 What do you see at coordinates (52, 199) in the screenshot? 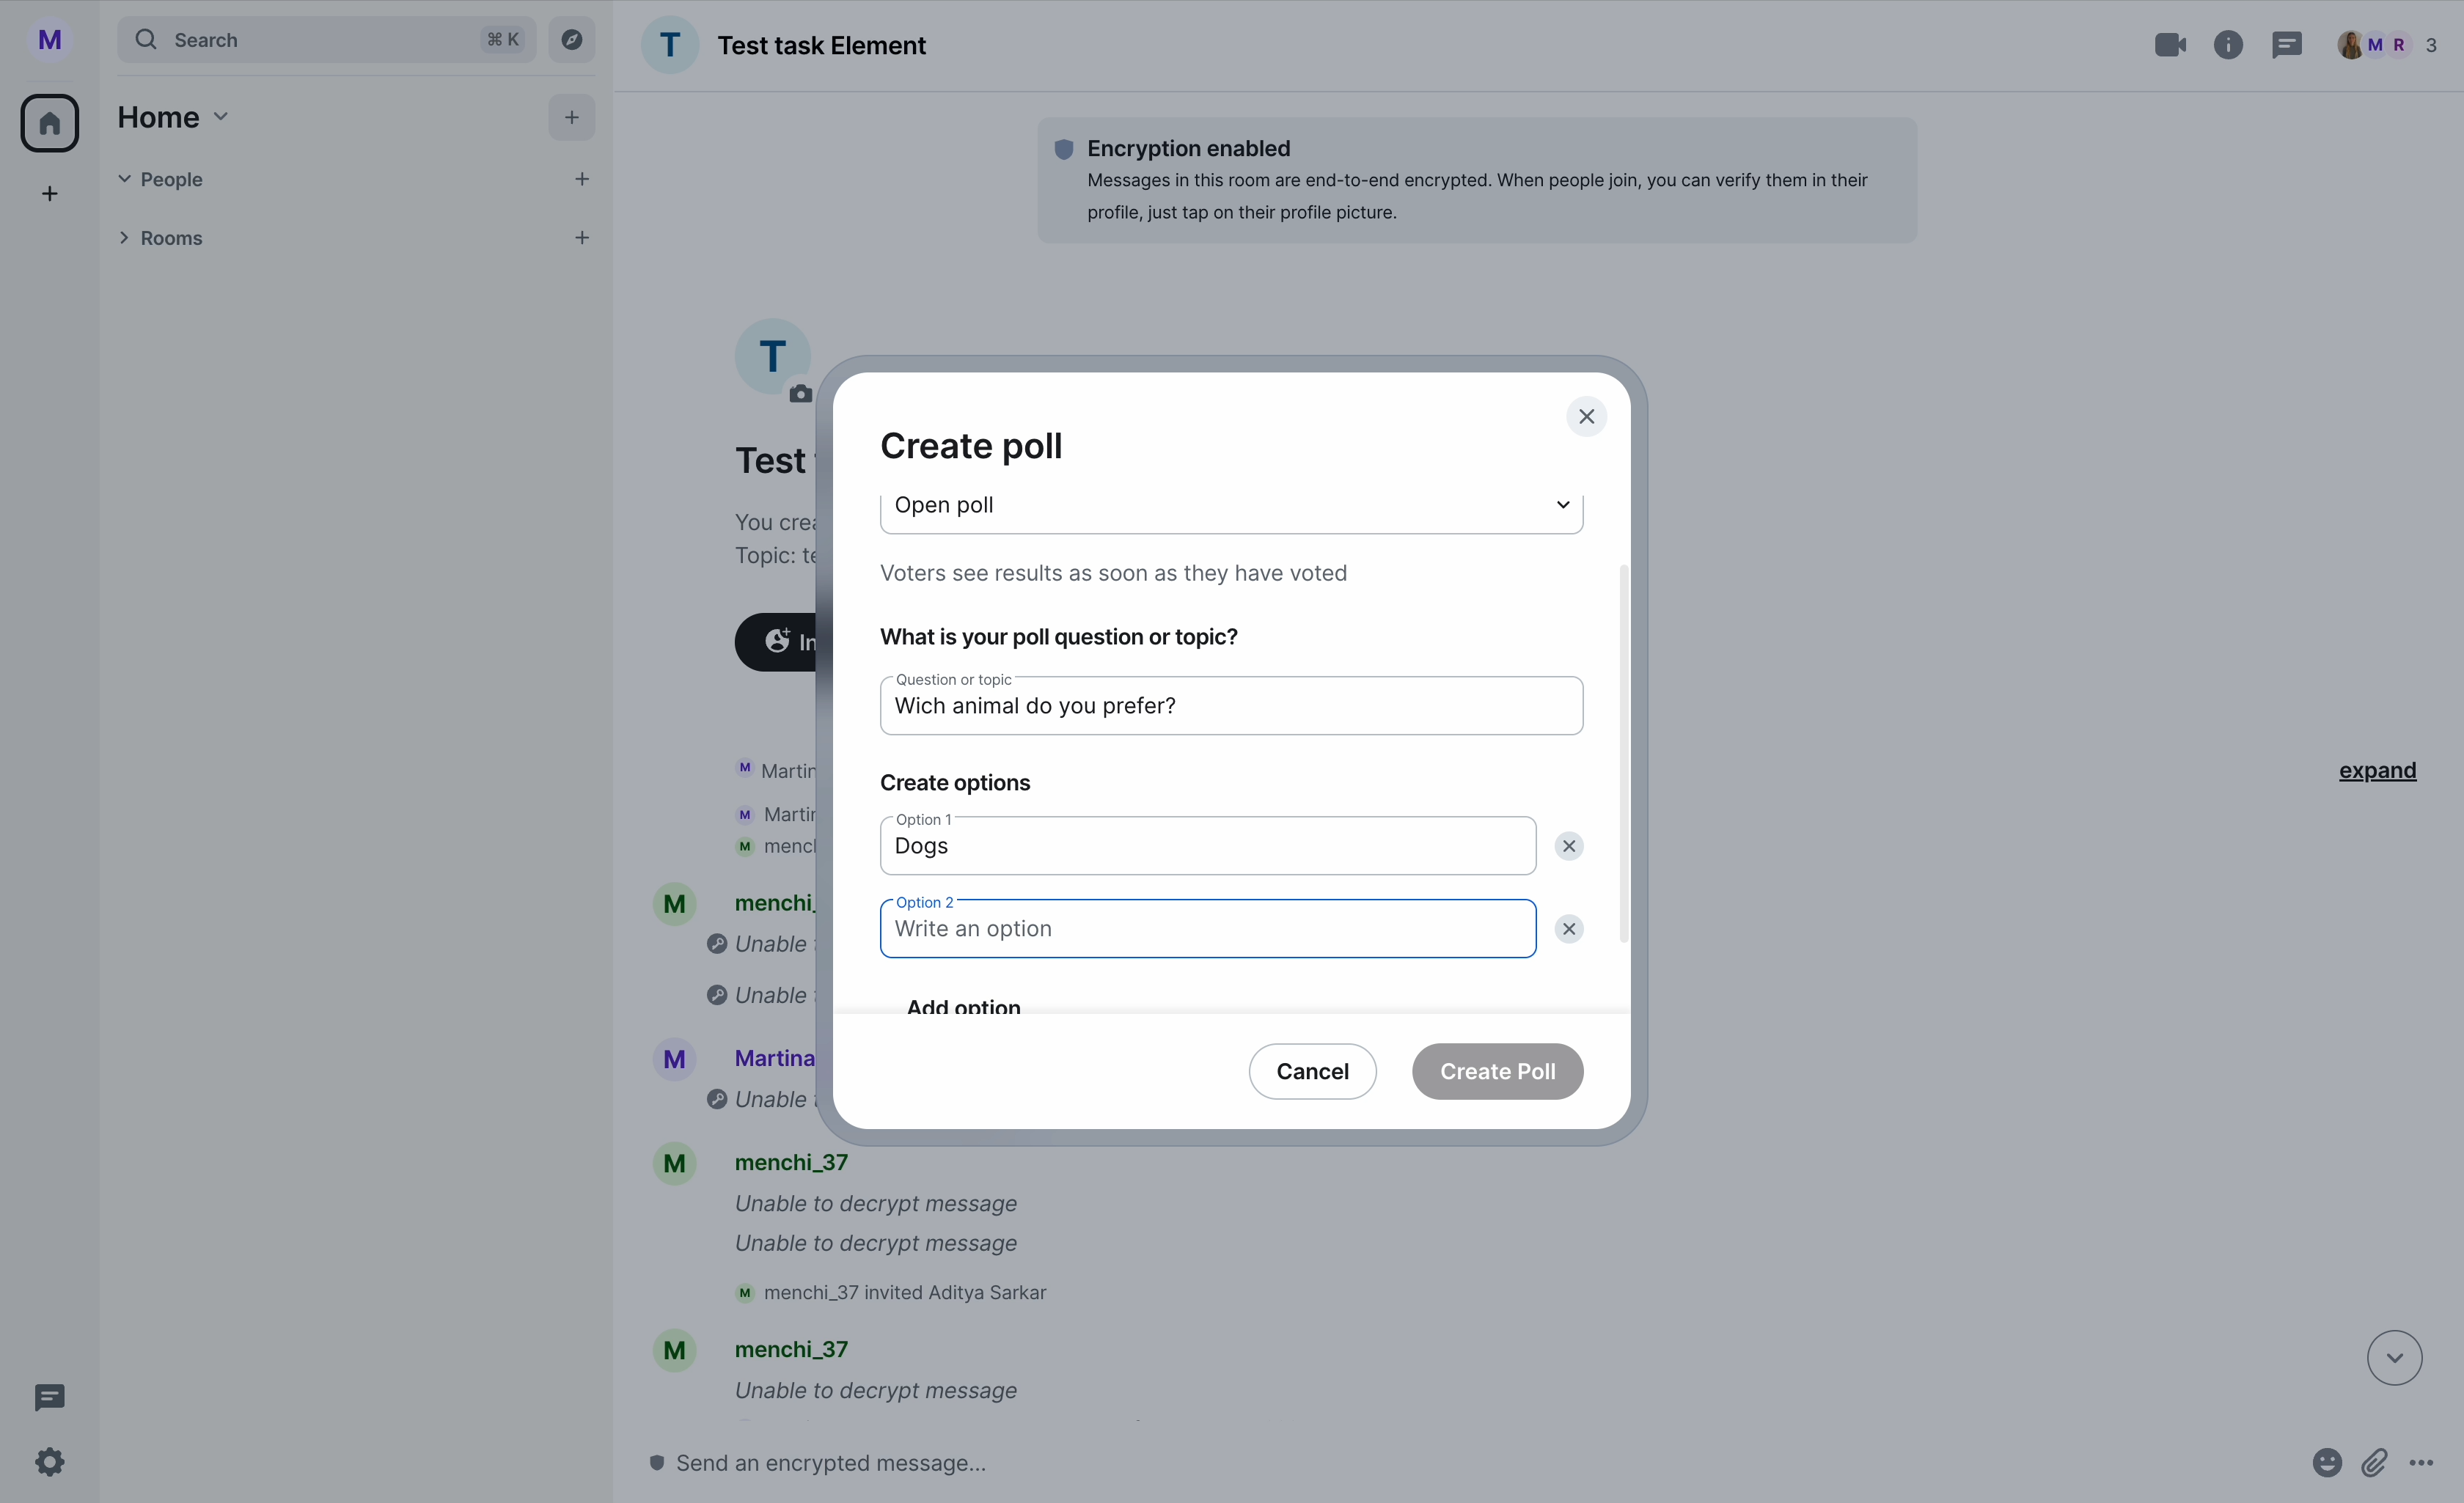
I see `add` at bounding box center [52, 199].